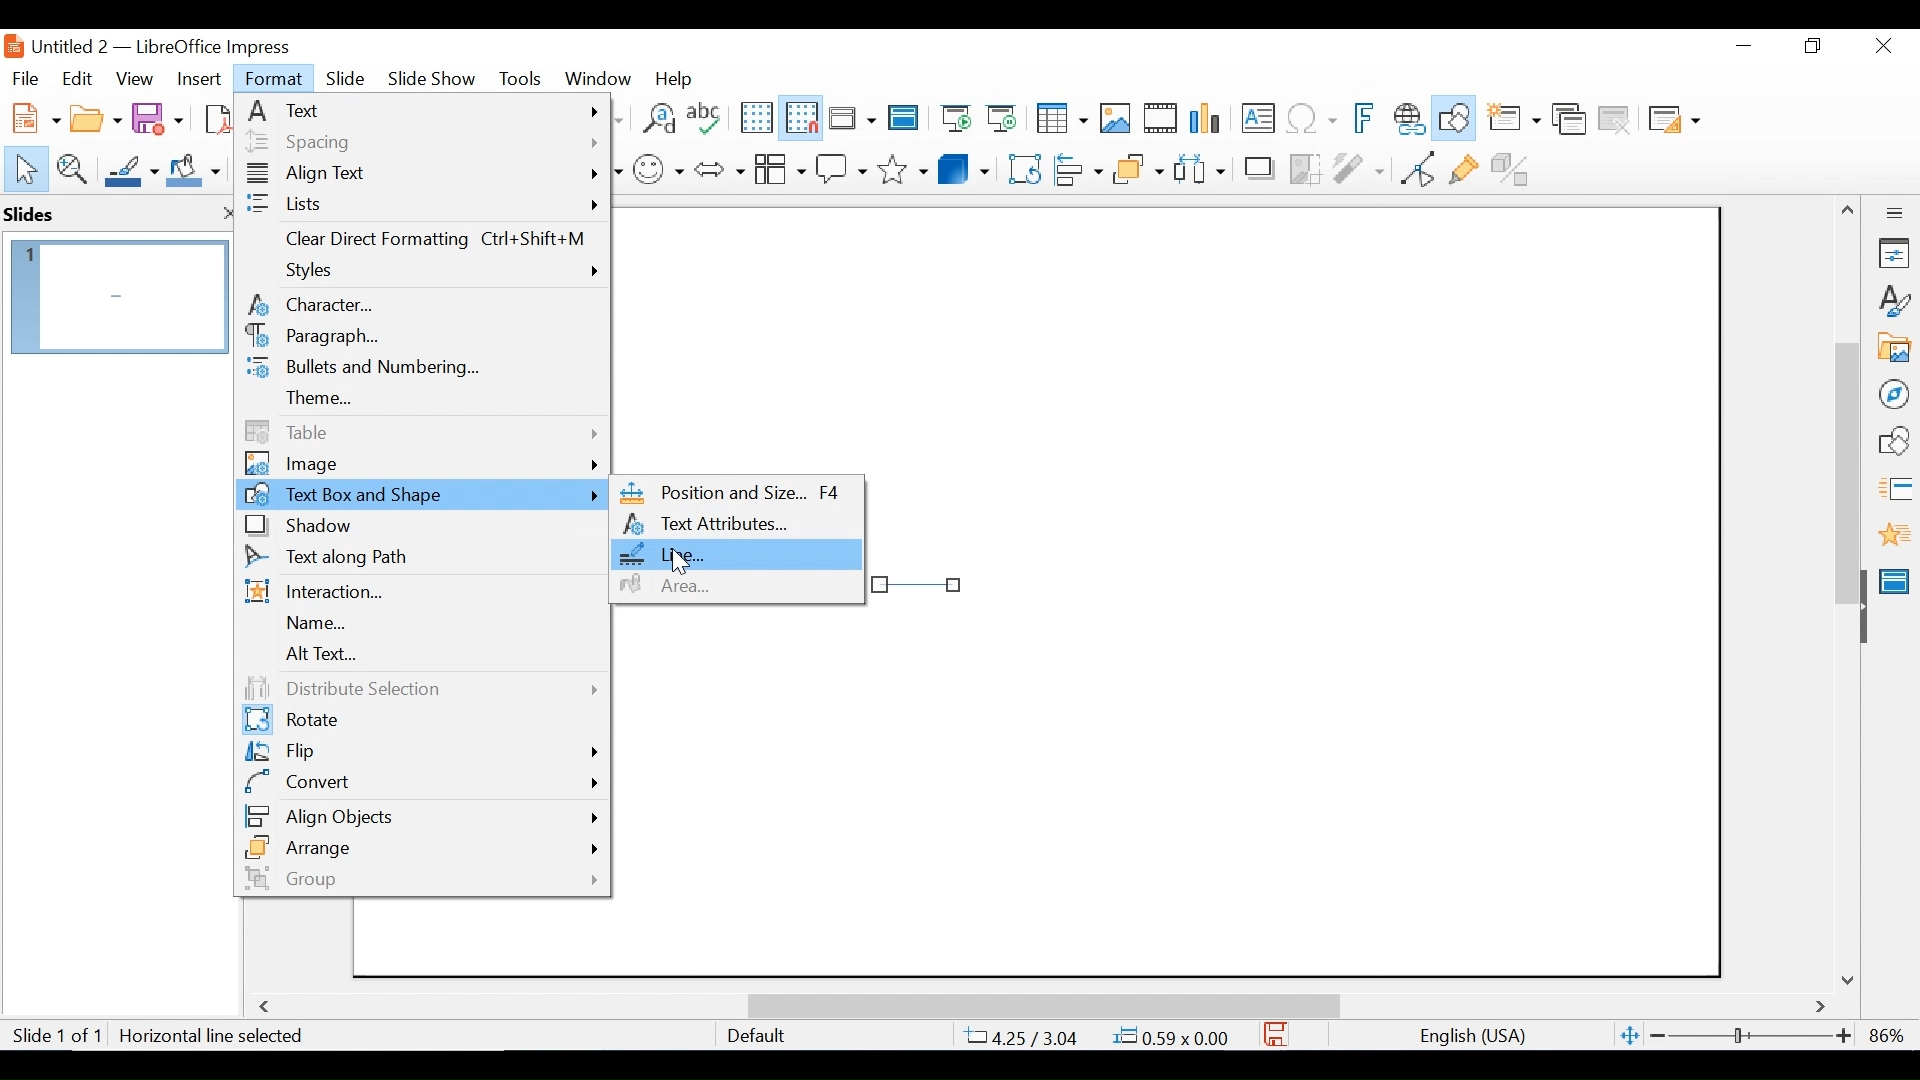 This screenshot has width=1920, height=1080. What do you see at coordinates (1630, 1037) in the screenshot?
I see `Fit Slide to current window` at bounding box center [1630, 1037].